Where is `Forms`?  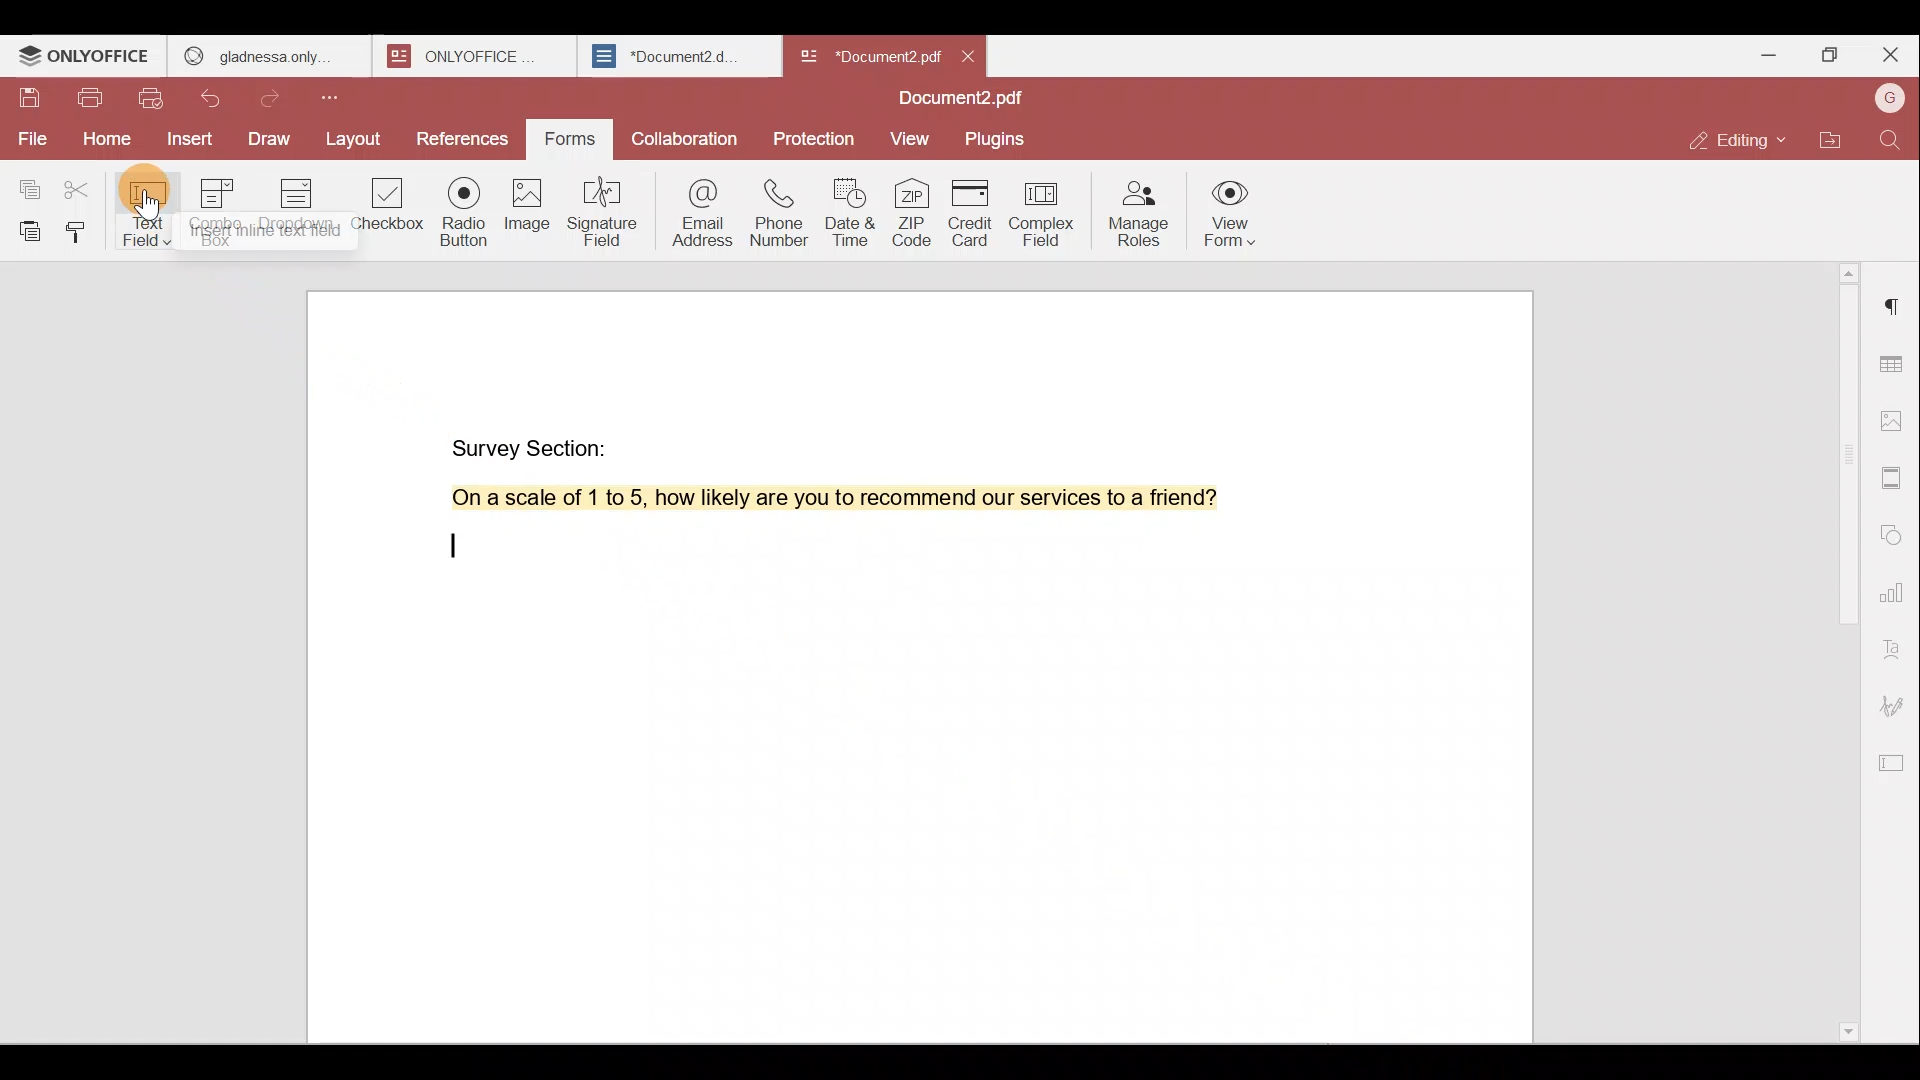
Forms is located at coordinates (572, 140).